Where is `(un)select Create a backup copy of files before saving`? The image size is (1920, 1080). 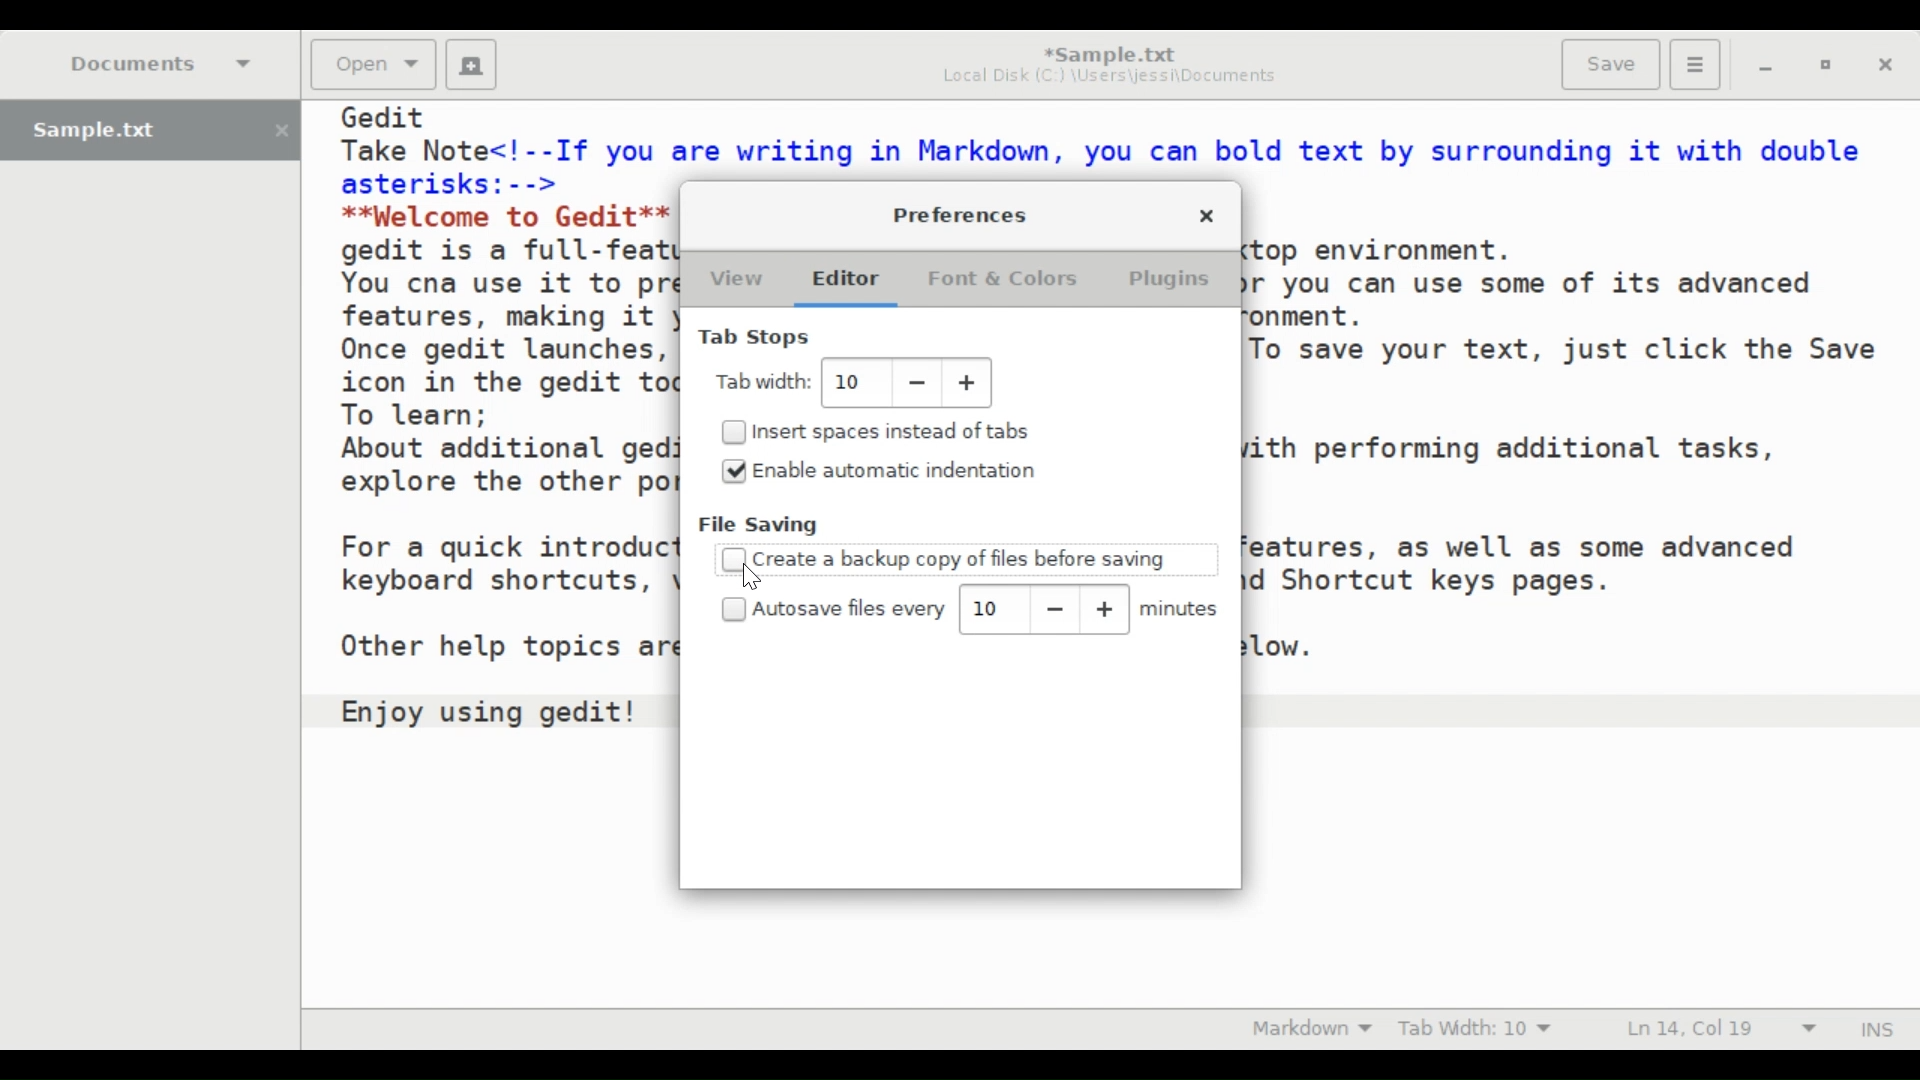
(un)select Create a backup copy of files before saving is located at coordinates (946, 558).